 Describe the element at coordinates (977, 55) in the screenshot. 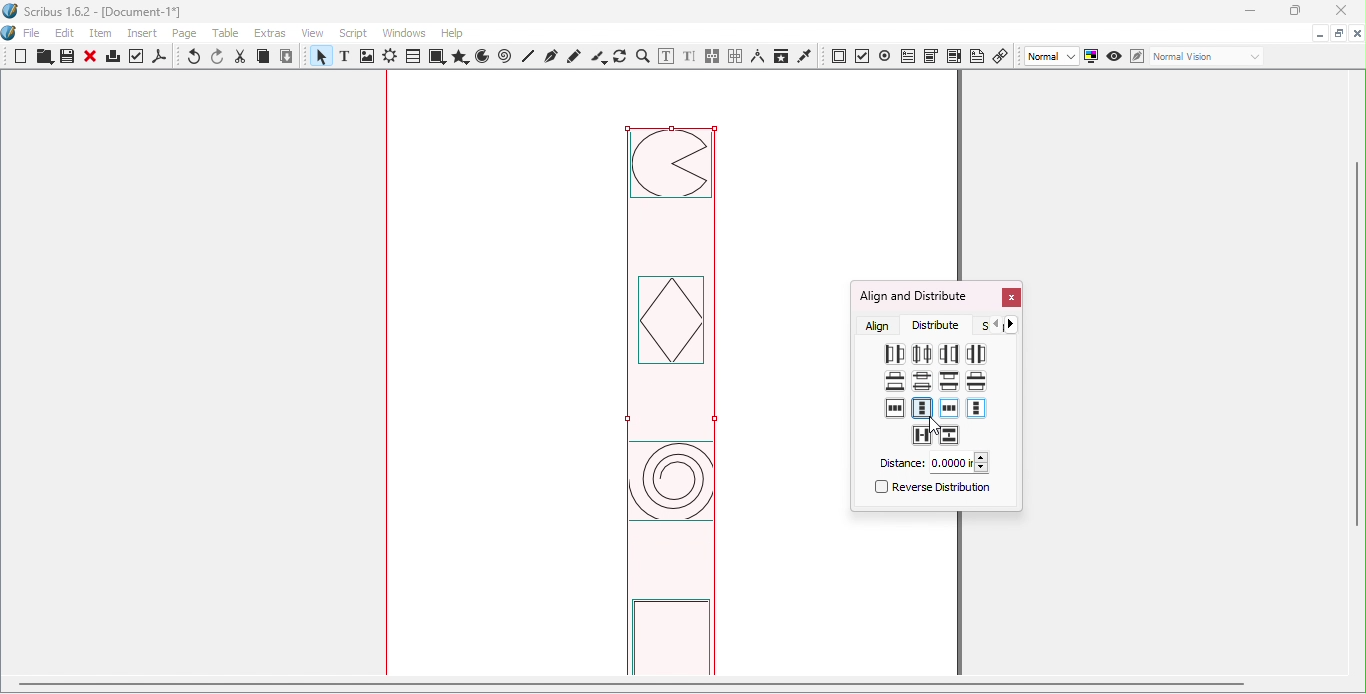

I see `Text annotation` at that location.